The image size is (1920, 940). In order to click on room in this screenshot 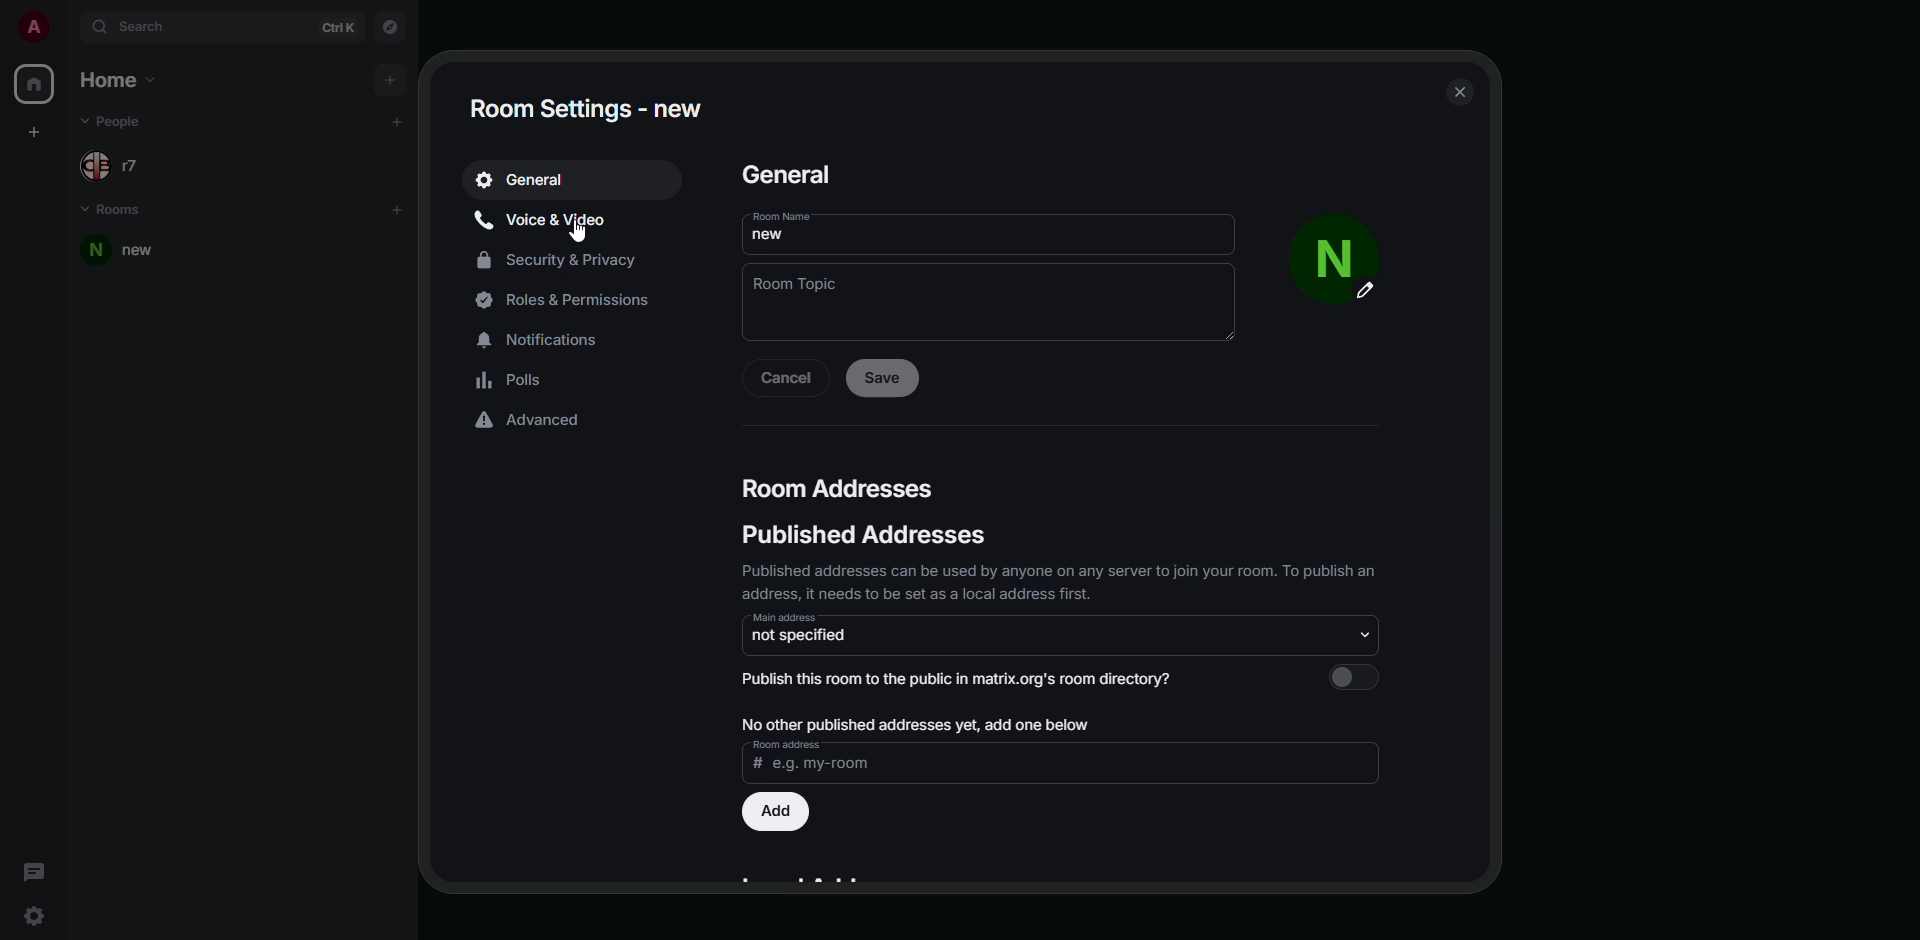, I will do `click(132, 251)`.